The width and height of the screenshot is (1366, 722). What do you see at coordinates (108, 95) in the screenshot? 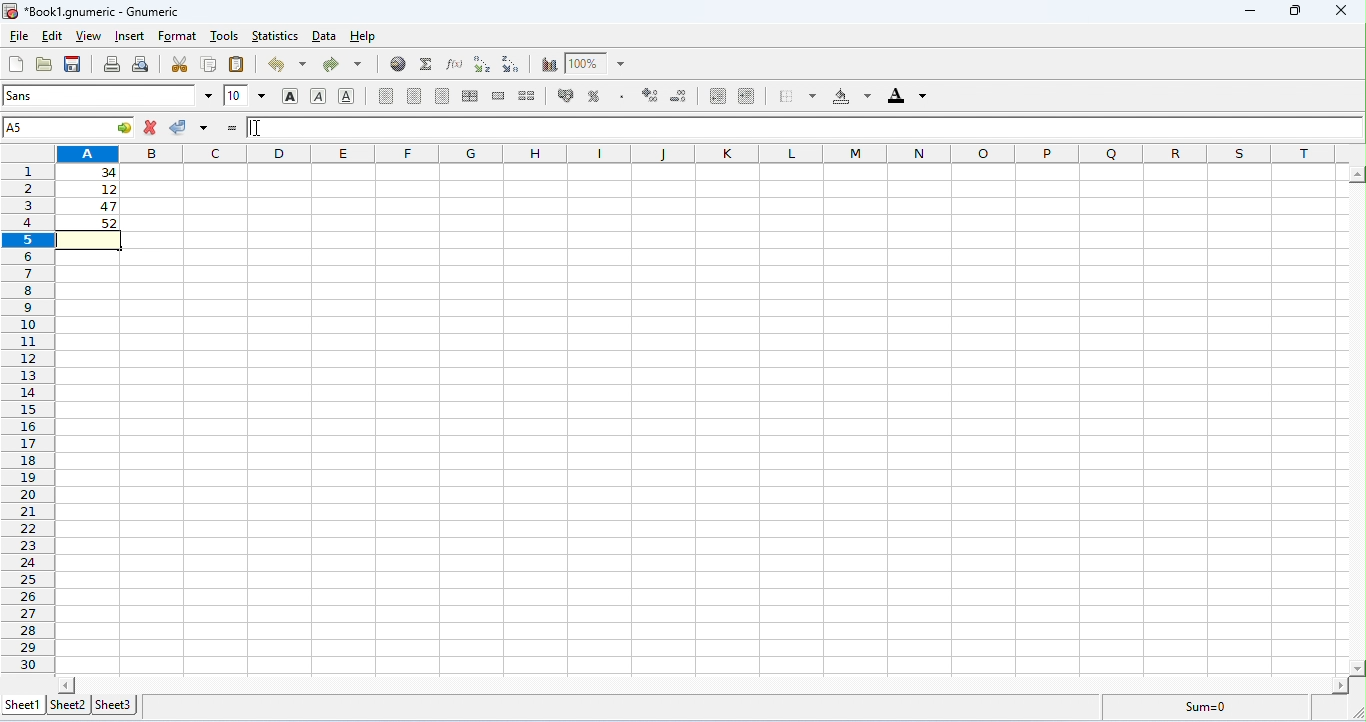
I see `font style` at bounding box center [108, 95].